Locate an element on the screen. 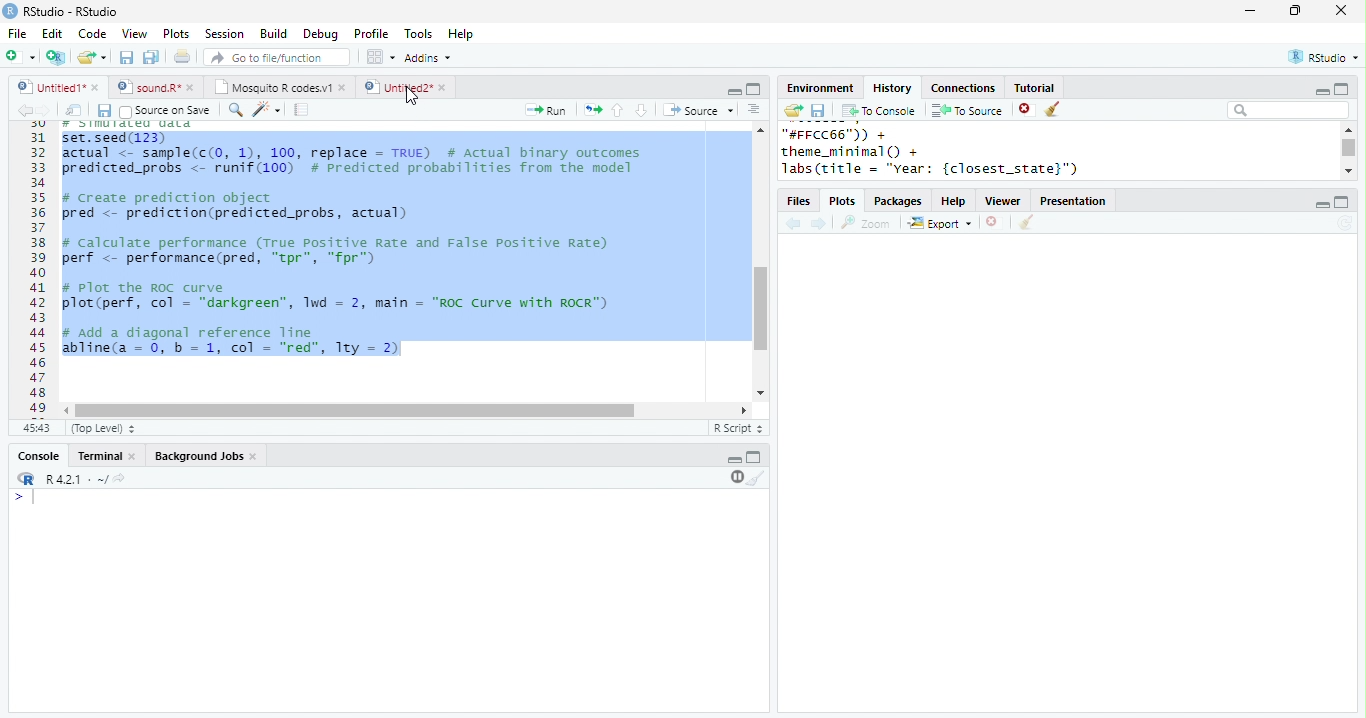  down is located at coordinates (640, 110).